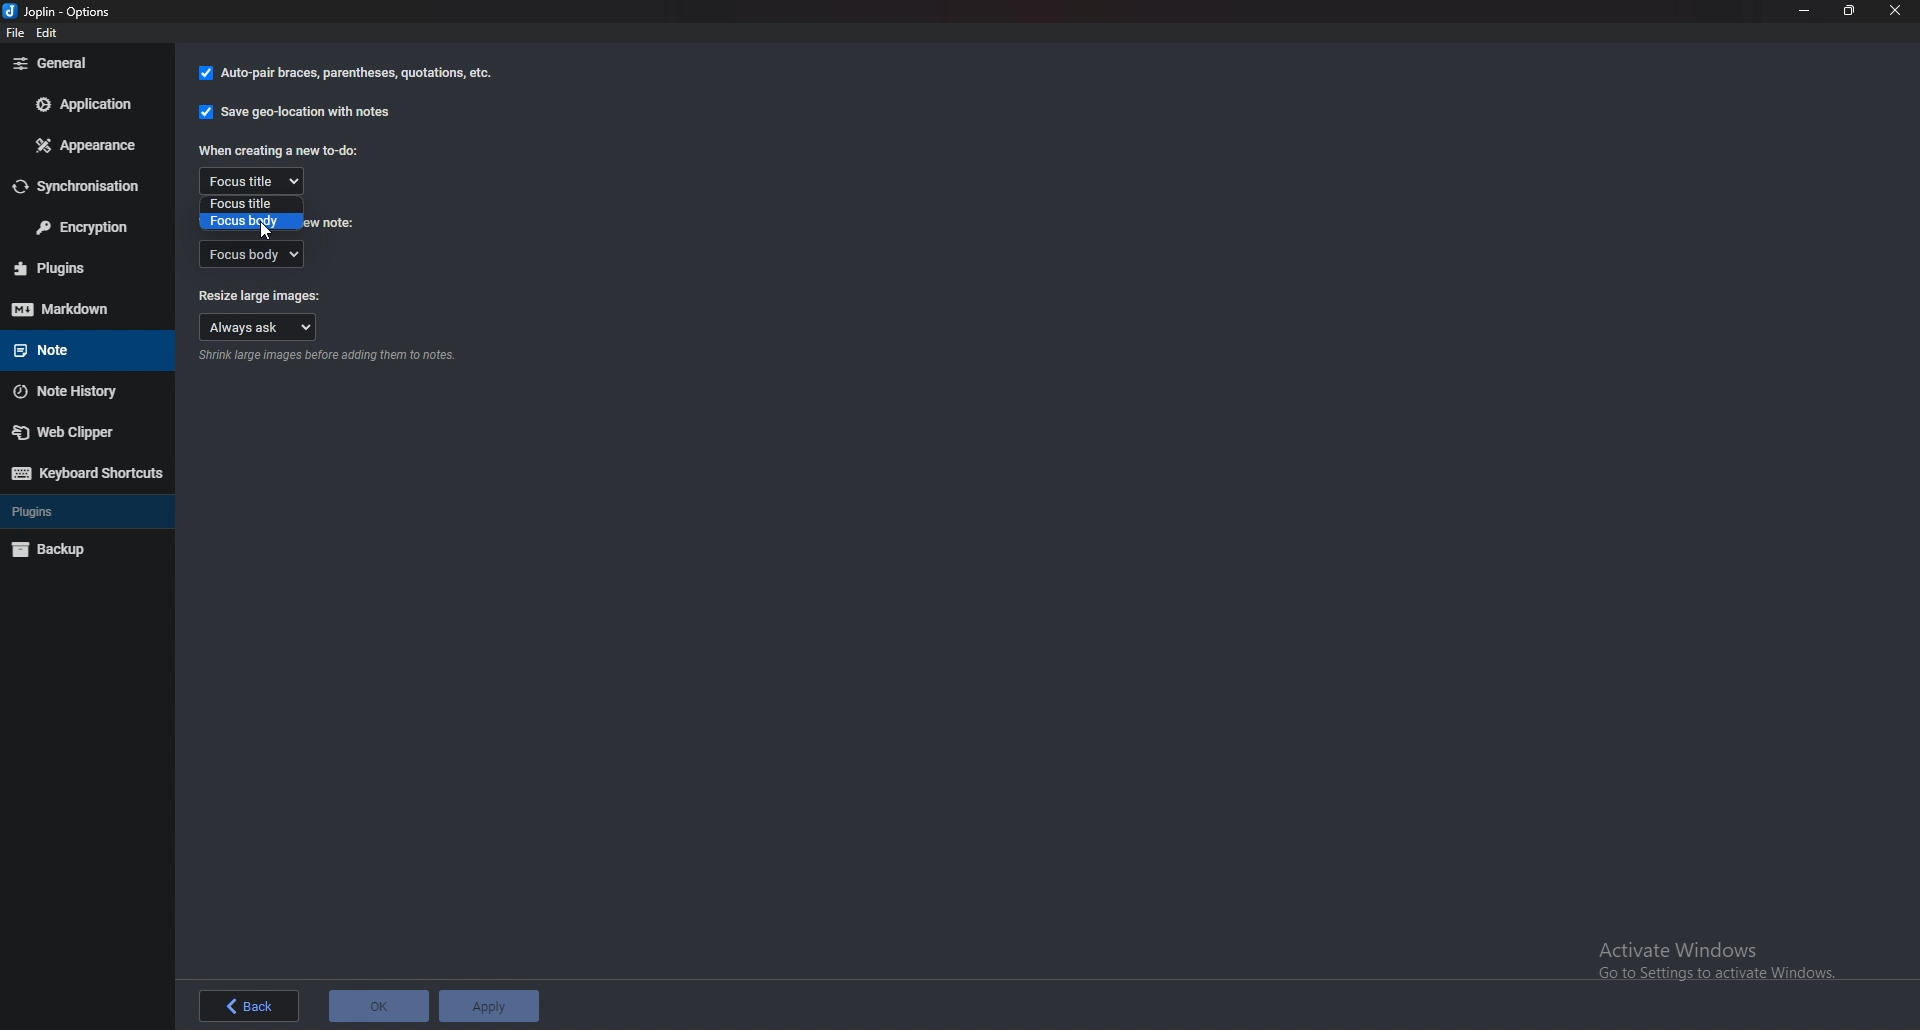  What do you see at coordinates (83, 548) in the screenshot?
I see `Back up` at bounding box center [83, 548].